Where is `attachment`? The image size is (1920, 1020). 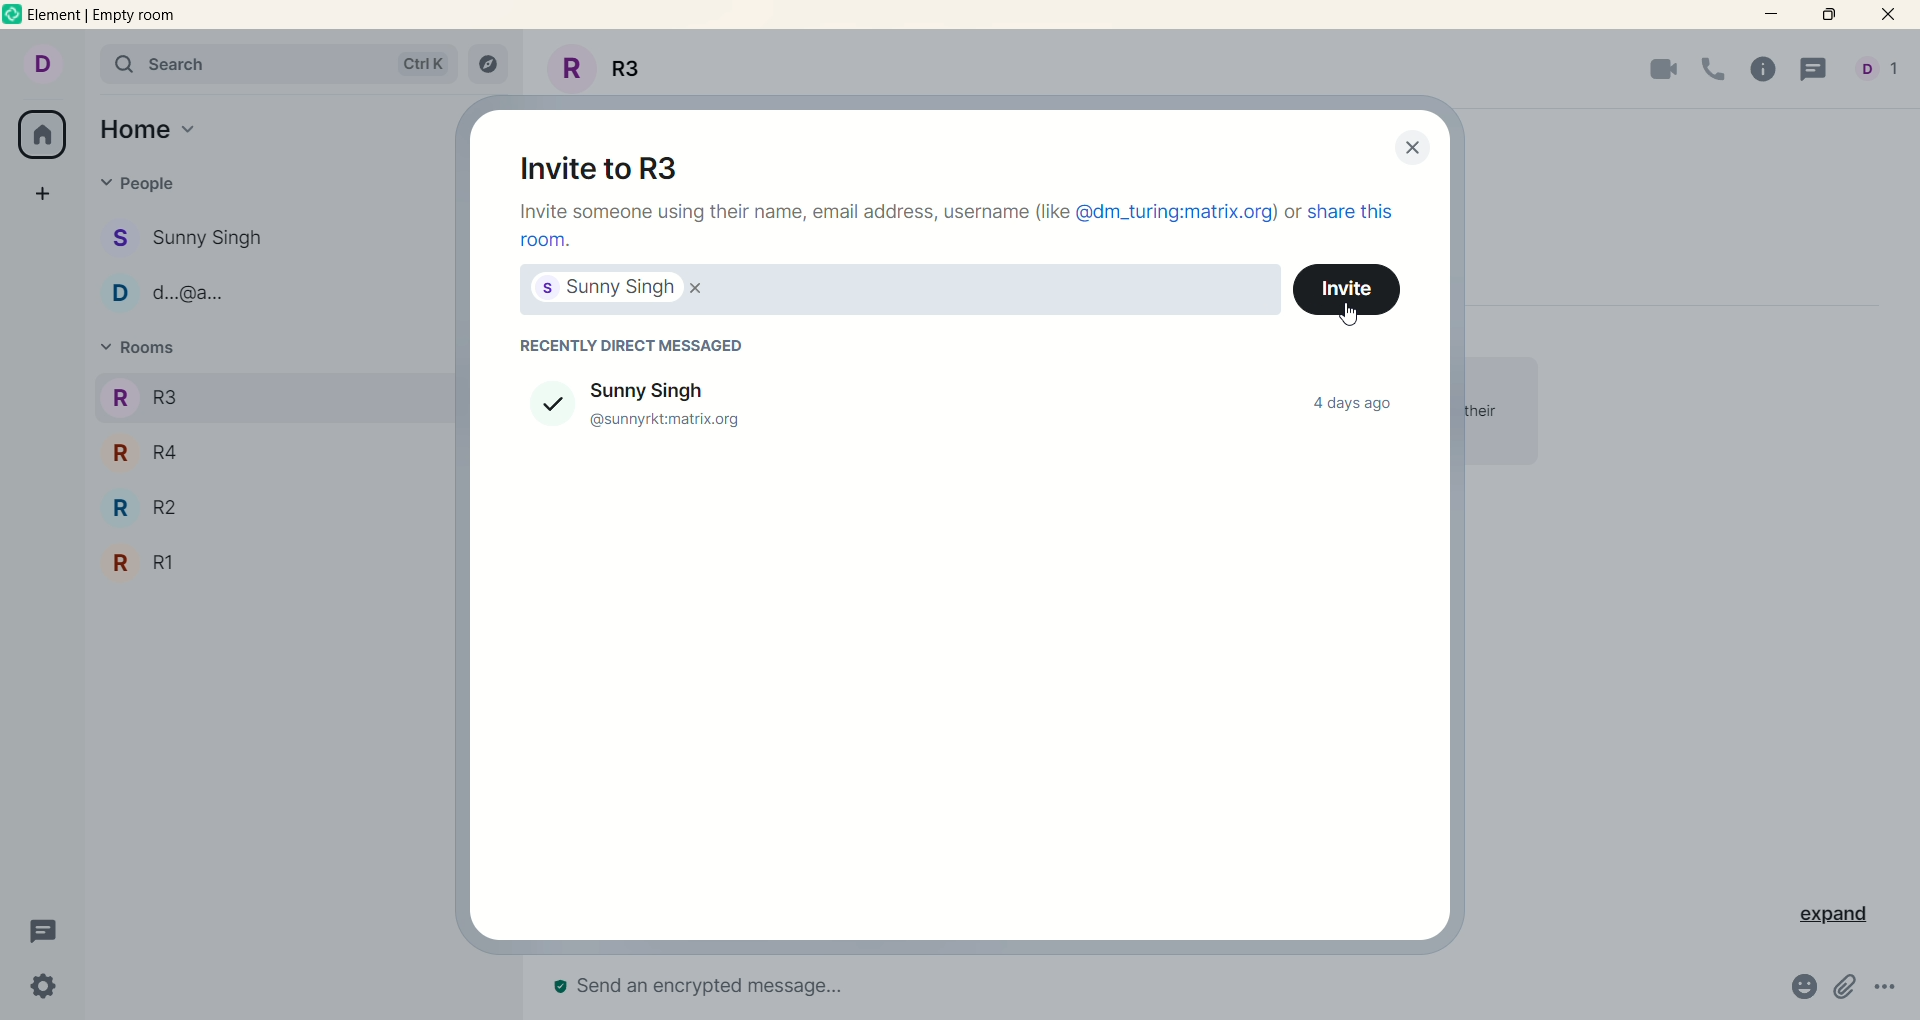
attachment is located at coordinates (1845, 989).